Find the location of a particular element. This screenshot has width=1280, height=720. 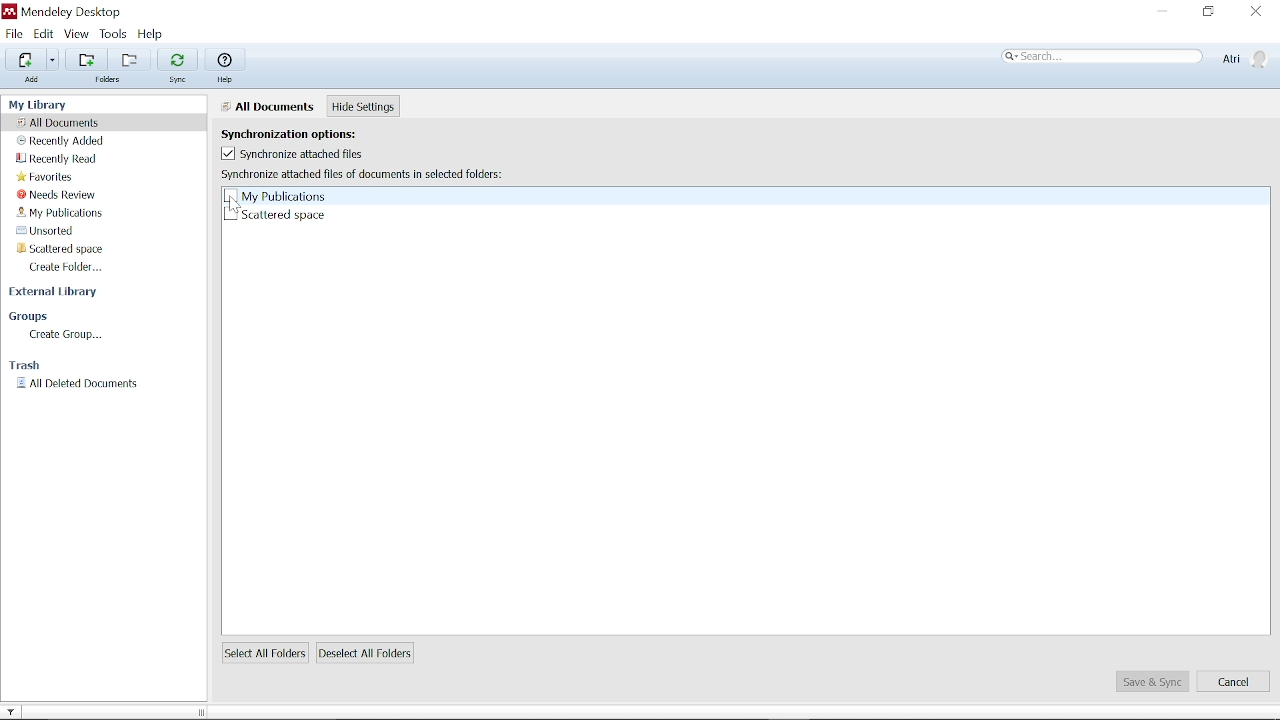

Sync is located at coordinates (177, 58).